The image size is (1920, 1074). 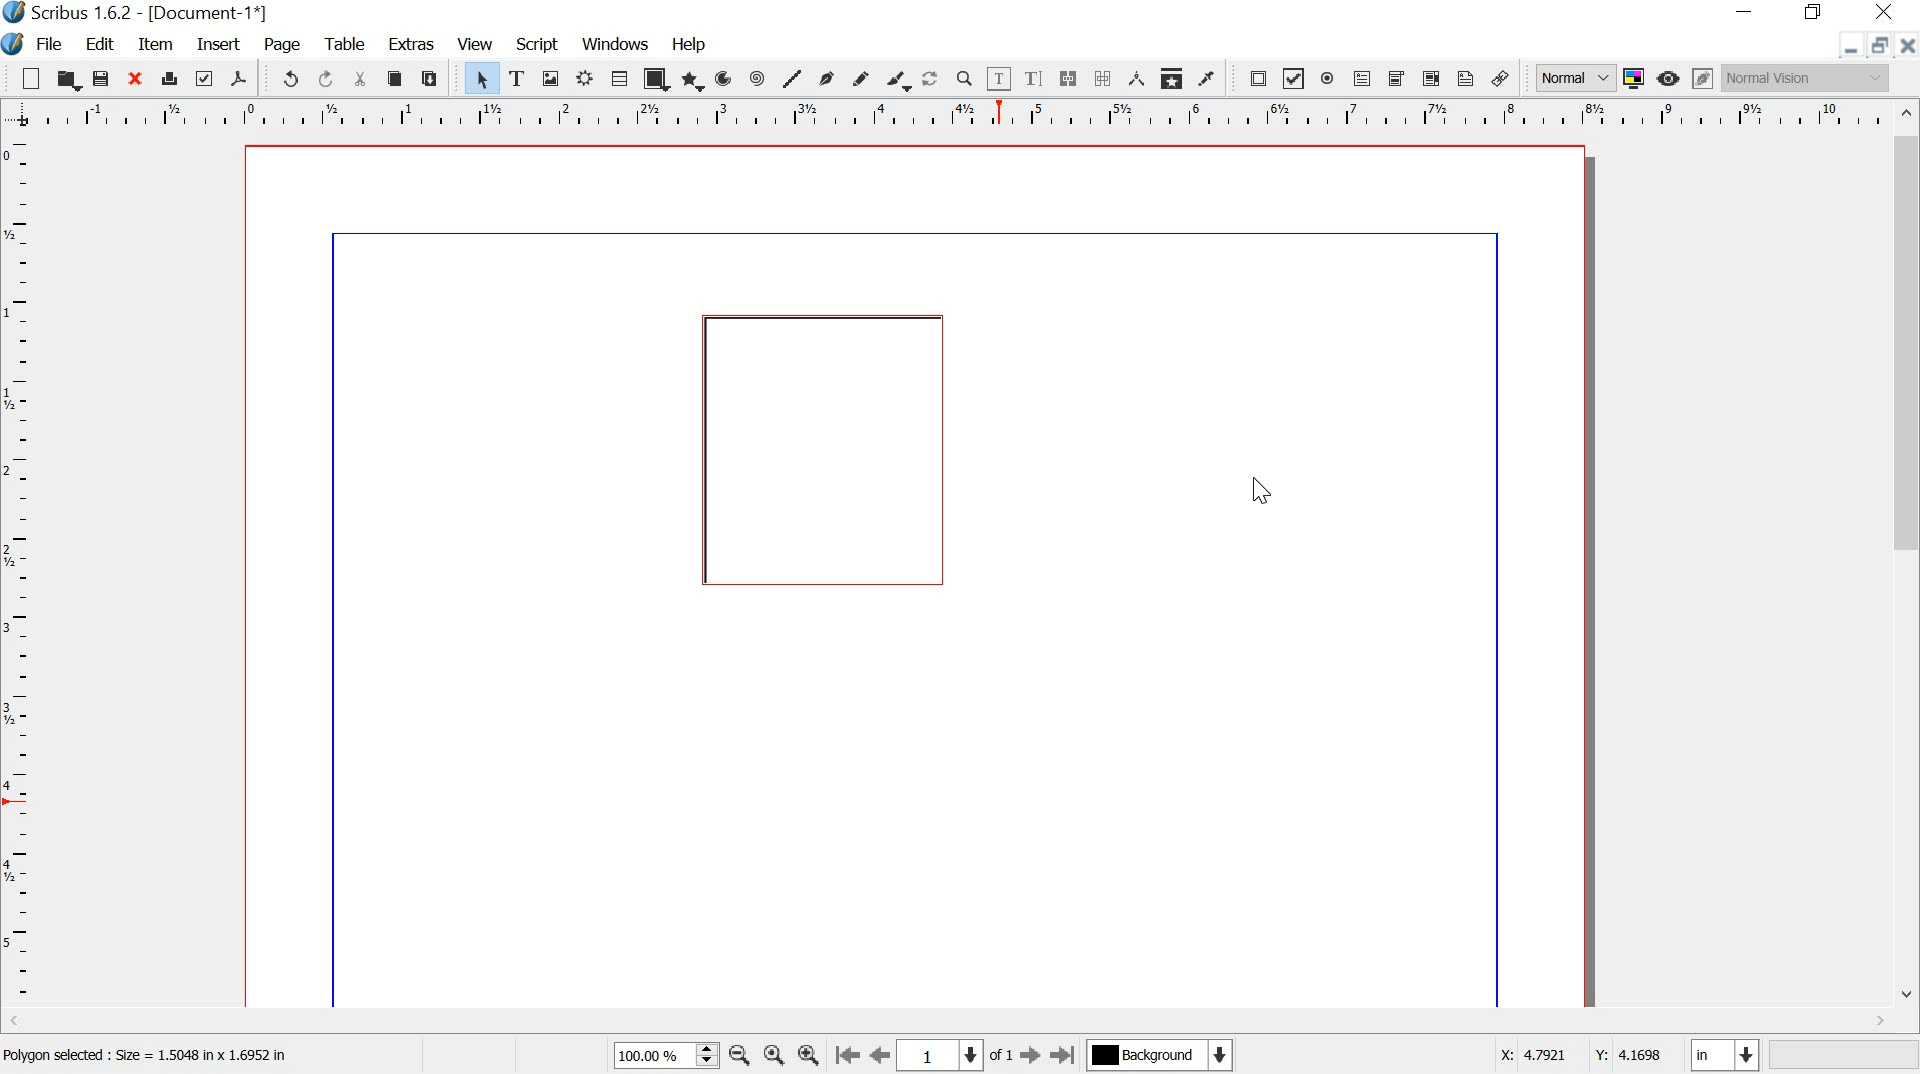 I want to click on minimize, so click(x=1850, y=49).